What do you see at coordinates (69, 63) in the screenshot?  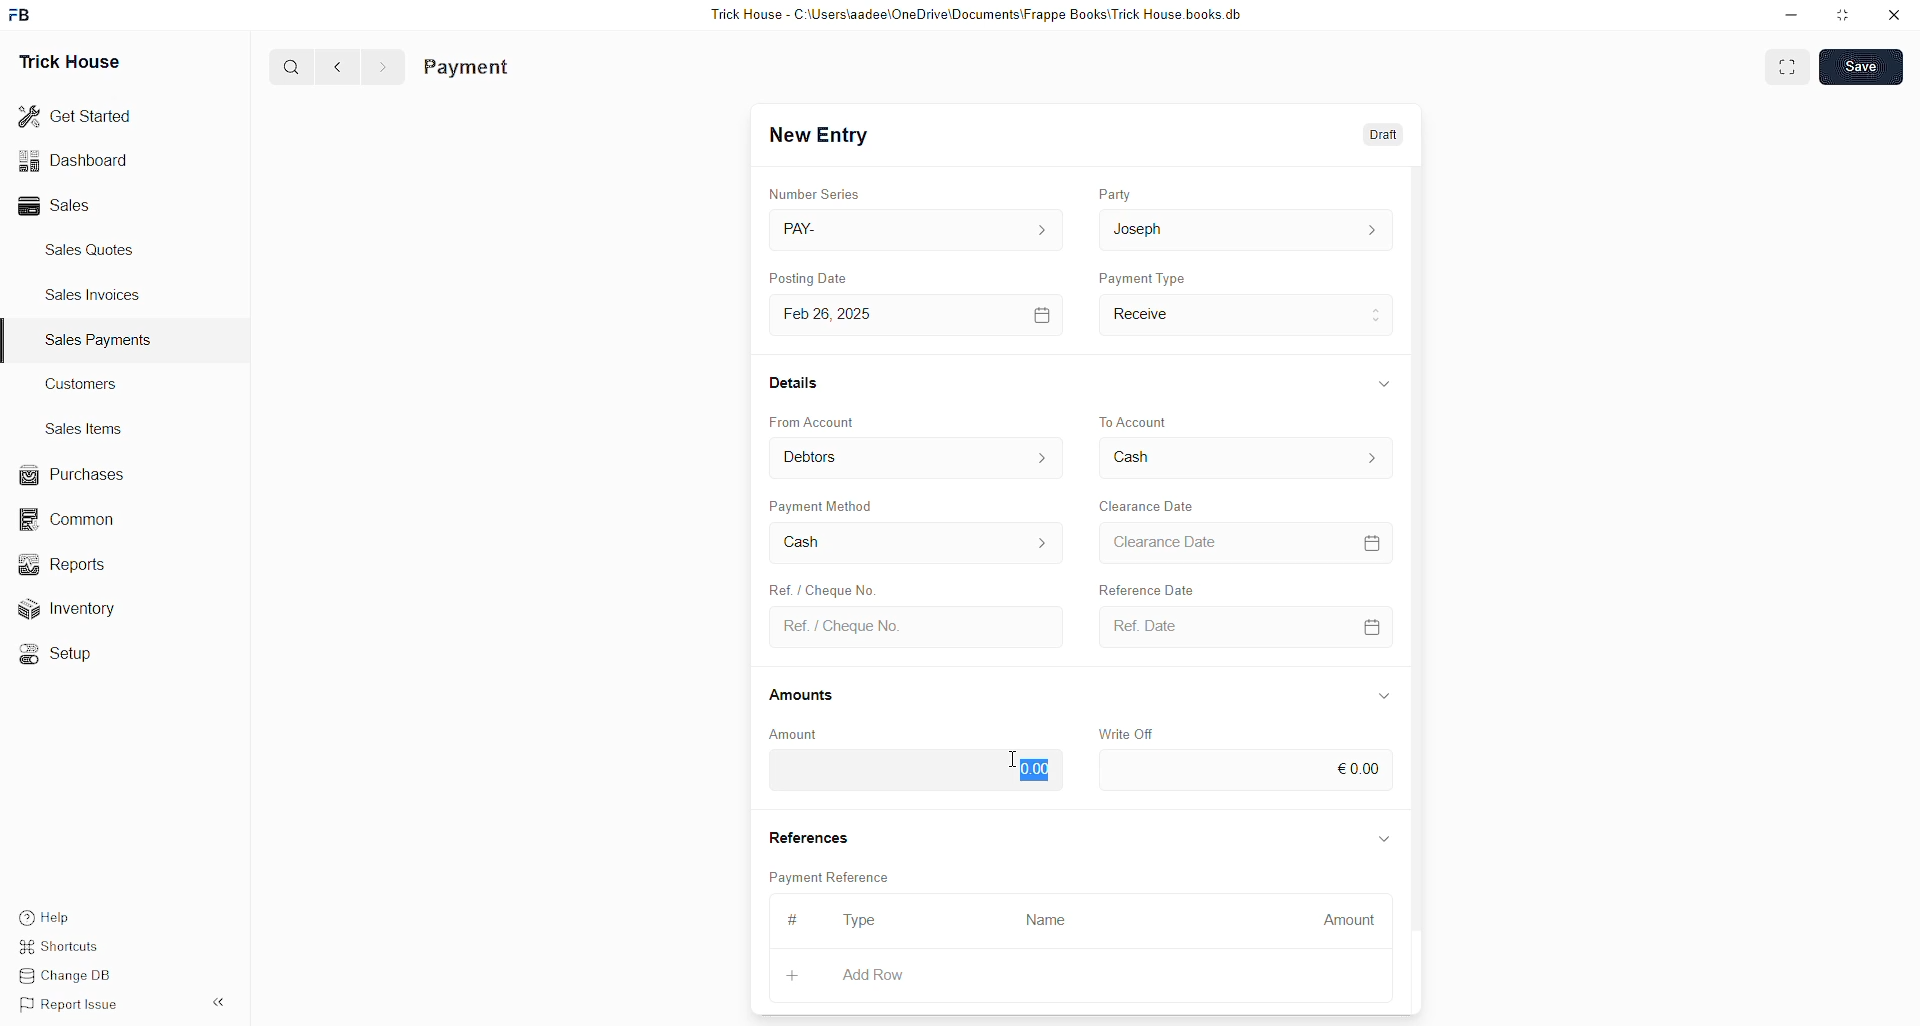 I see `Trick House` at bounding box center [69, 63].